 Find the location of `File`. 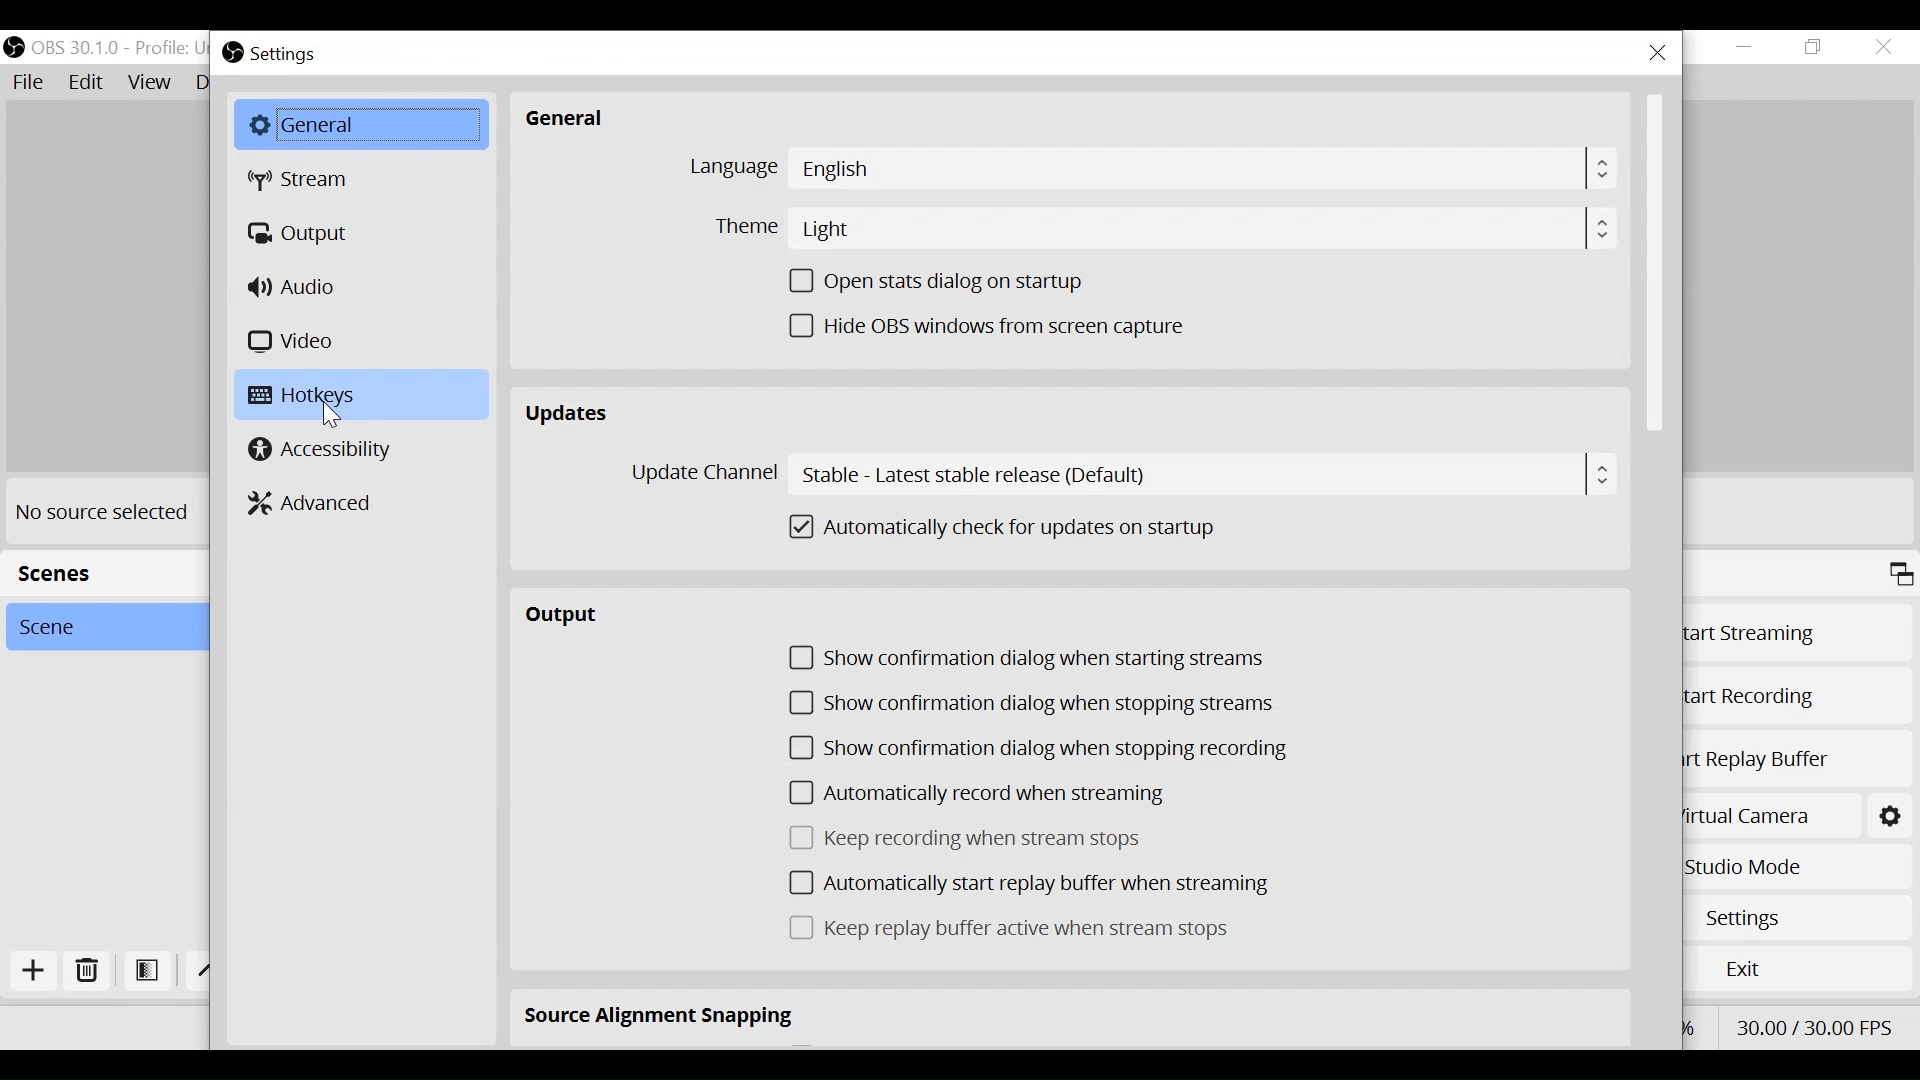

File is located at coordinates (31, 83).